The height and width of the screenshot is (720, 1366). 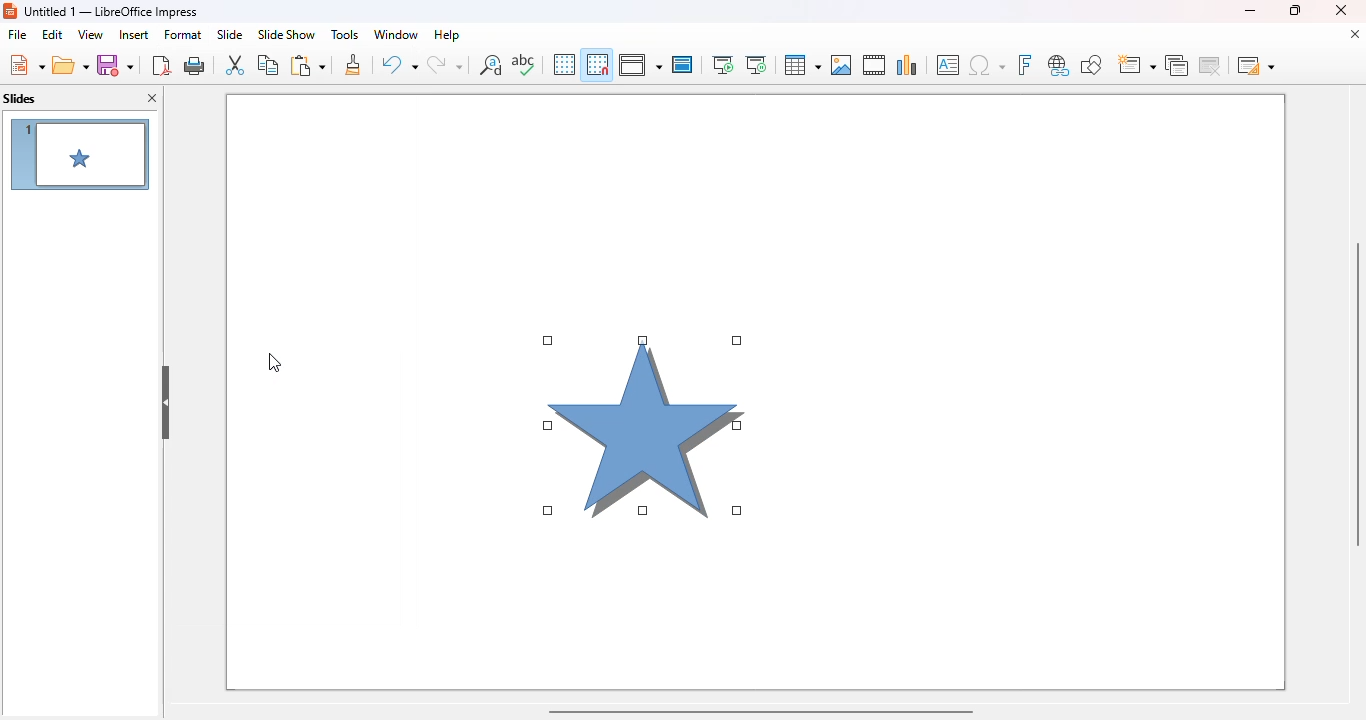 I want to click on logo, so click(x=10, y=11).